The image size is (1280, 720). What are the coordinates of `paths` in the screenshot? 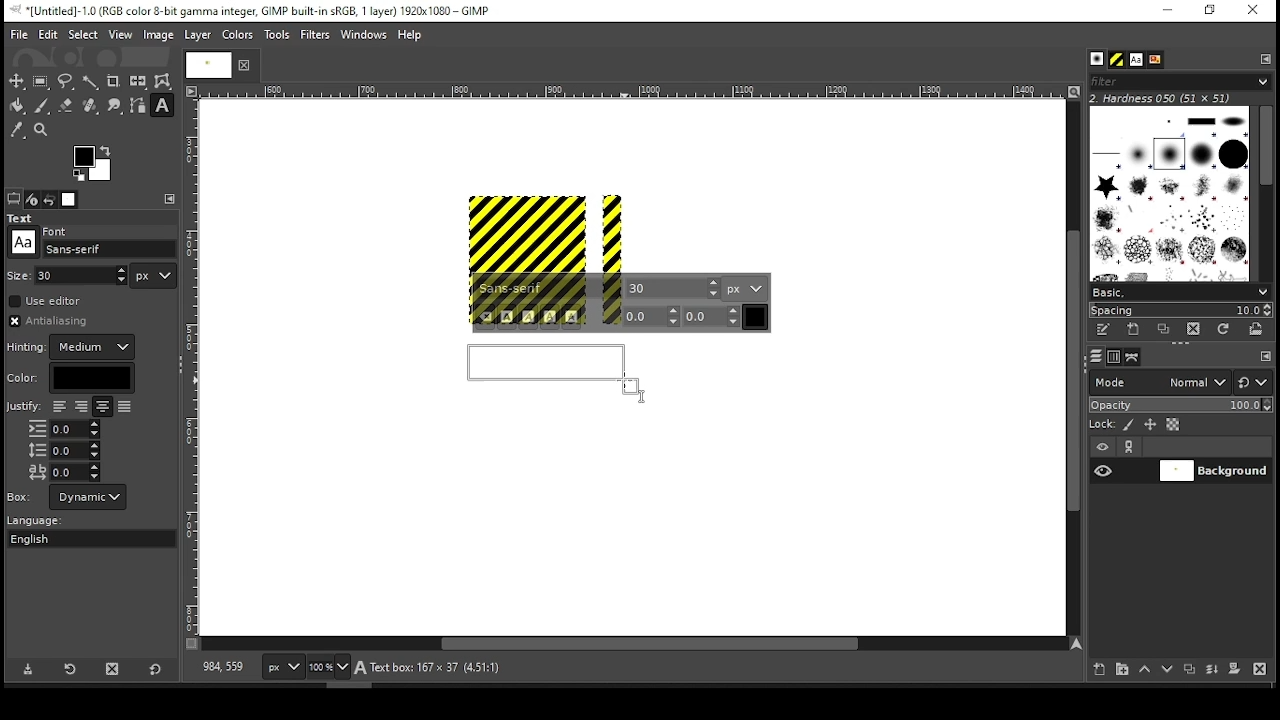 It's located at (1135, 356).